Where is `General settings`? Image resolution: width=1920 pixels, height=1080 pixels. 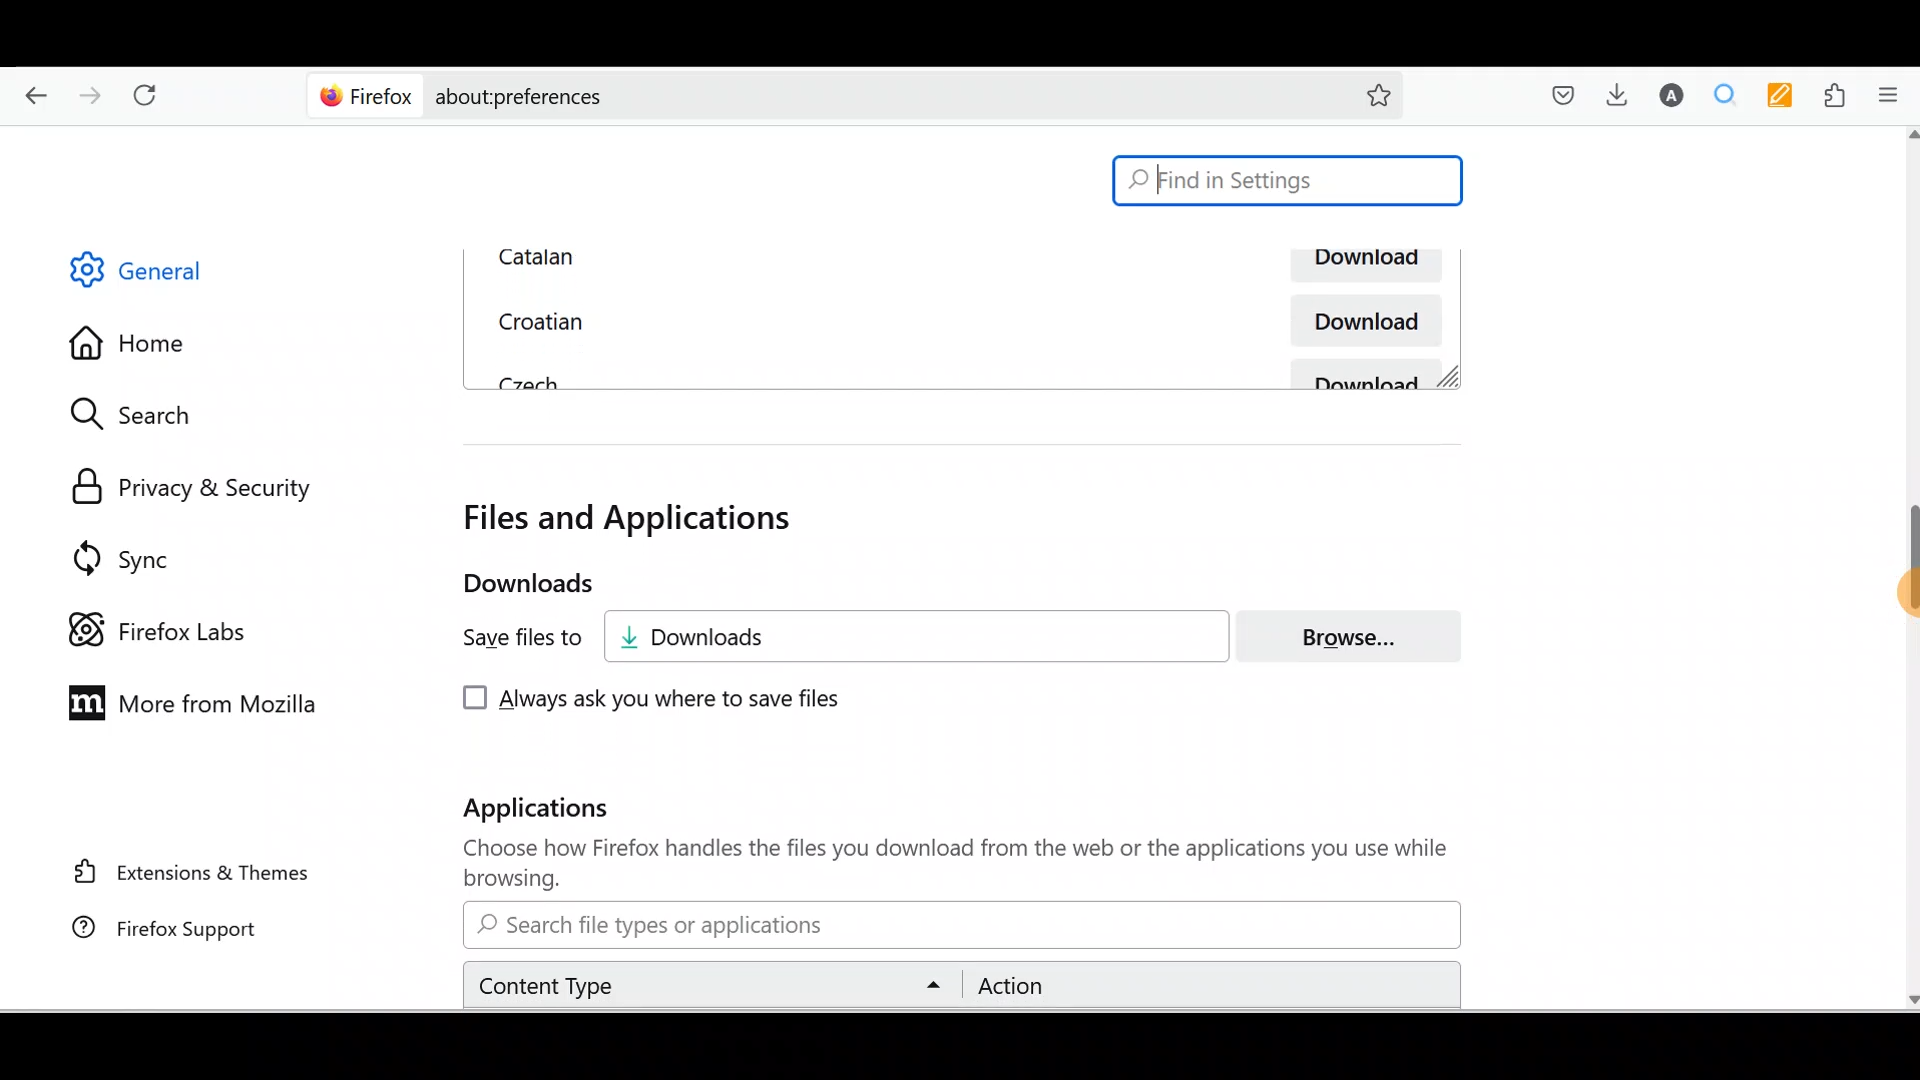
General settings is located at coordinates (154, 275).